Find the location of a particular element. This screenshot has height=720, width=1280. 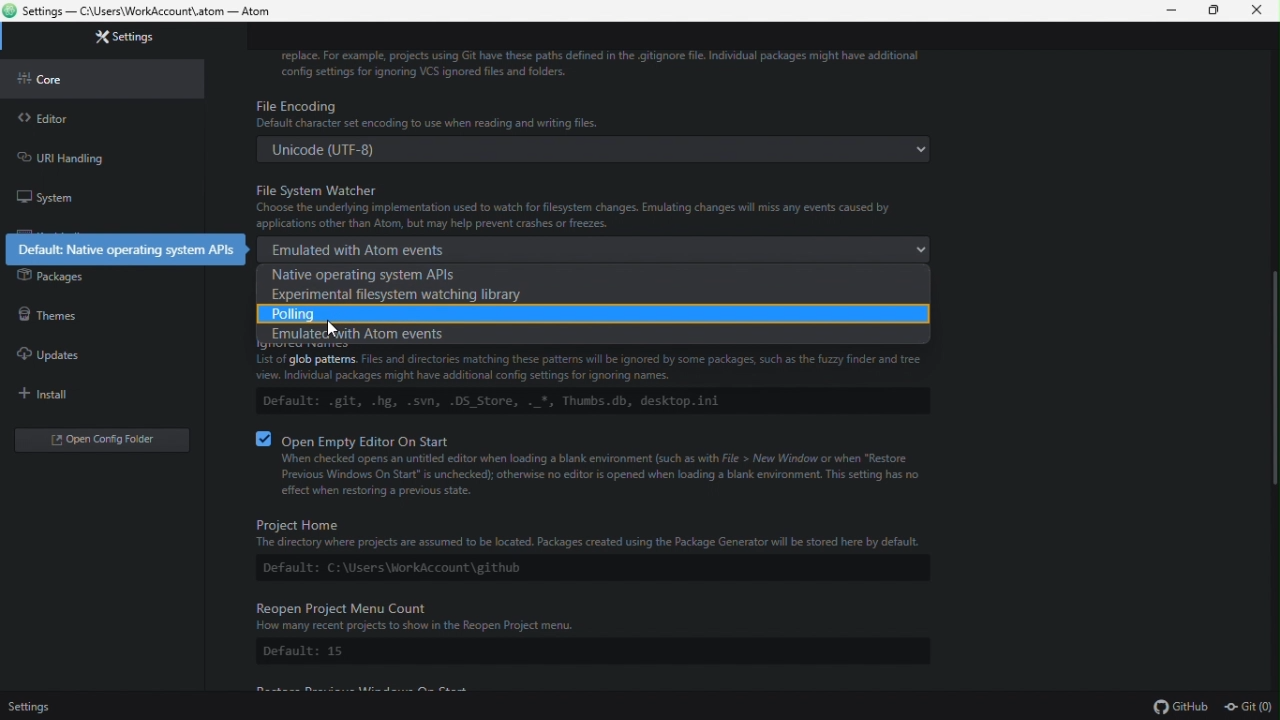

emulated with atom events is located at coordinates (589, 335).